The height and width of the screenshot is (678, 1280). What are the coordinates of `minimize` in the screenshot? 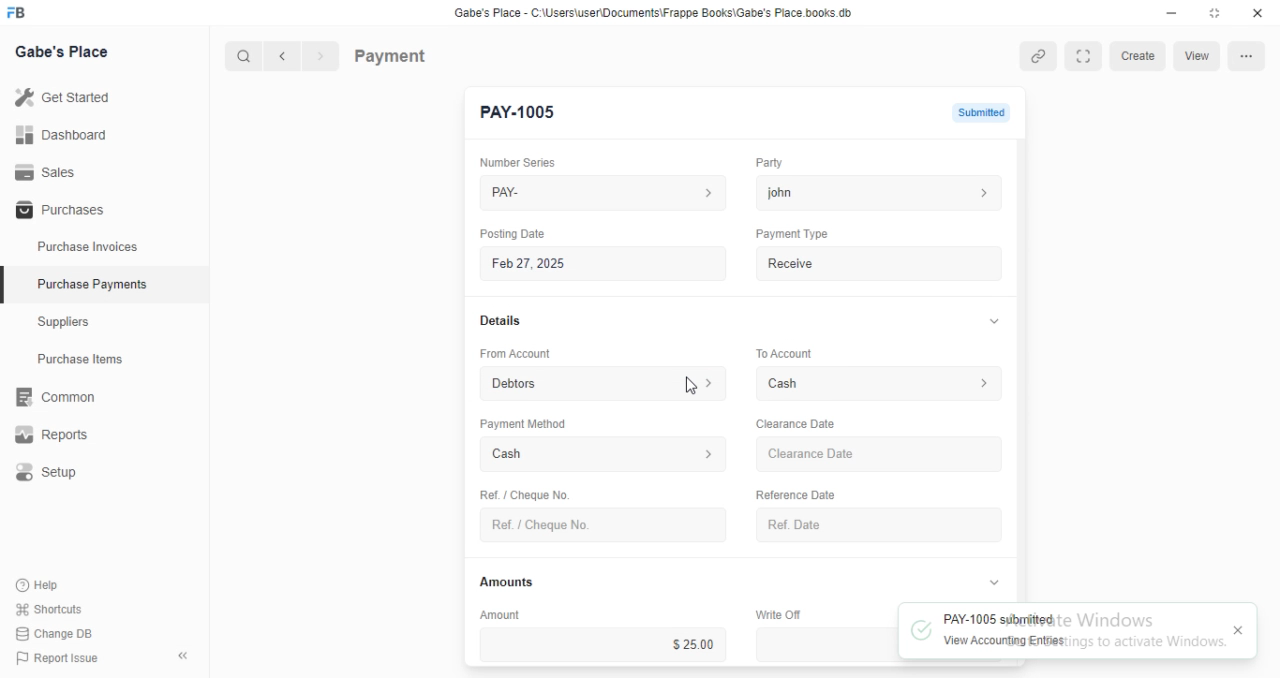 It's located at (1166, 12).